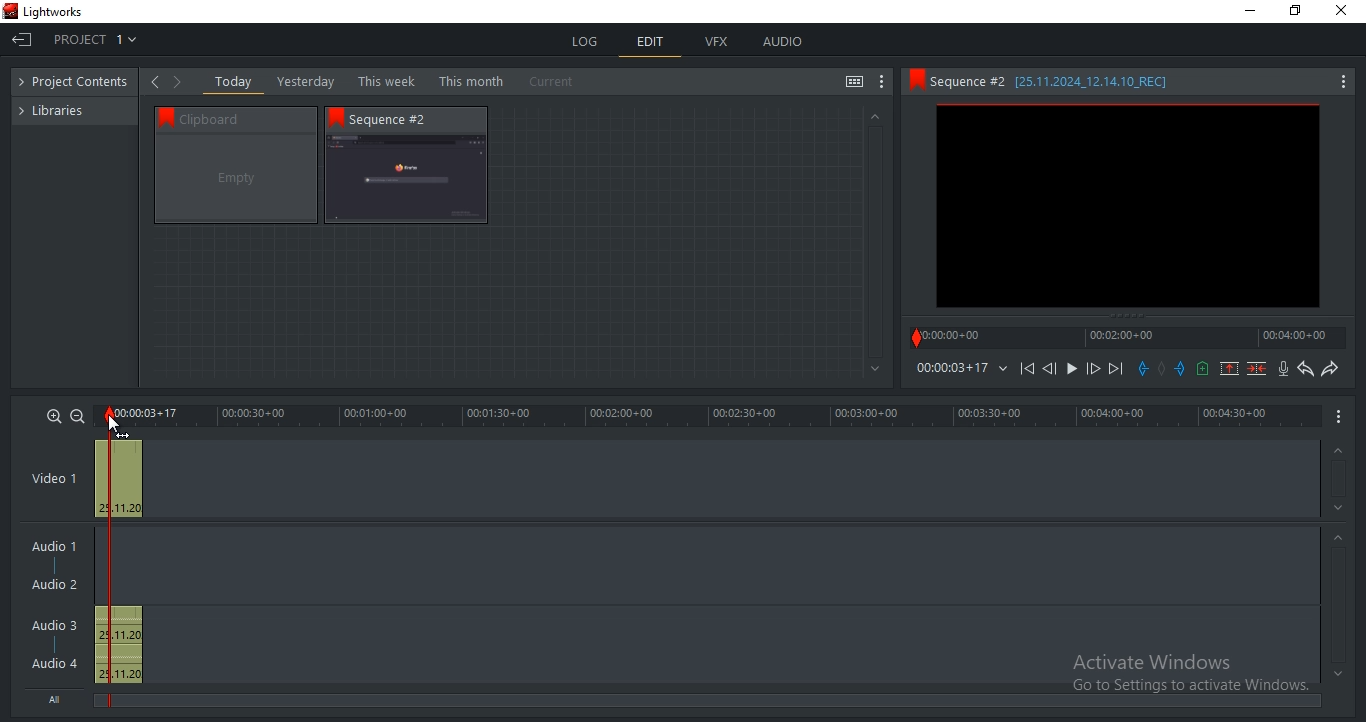  I want to click on greyed out up arrow, so click(873, 115).